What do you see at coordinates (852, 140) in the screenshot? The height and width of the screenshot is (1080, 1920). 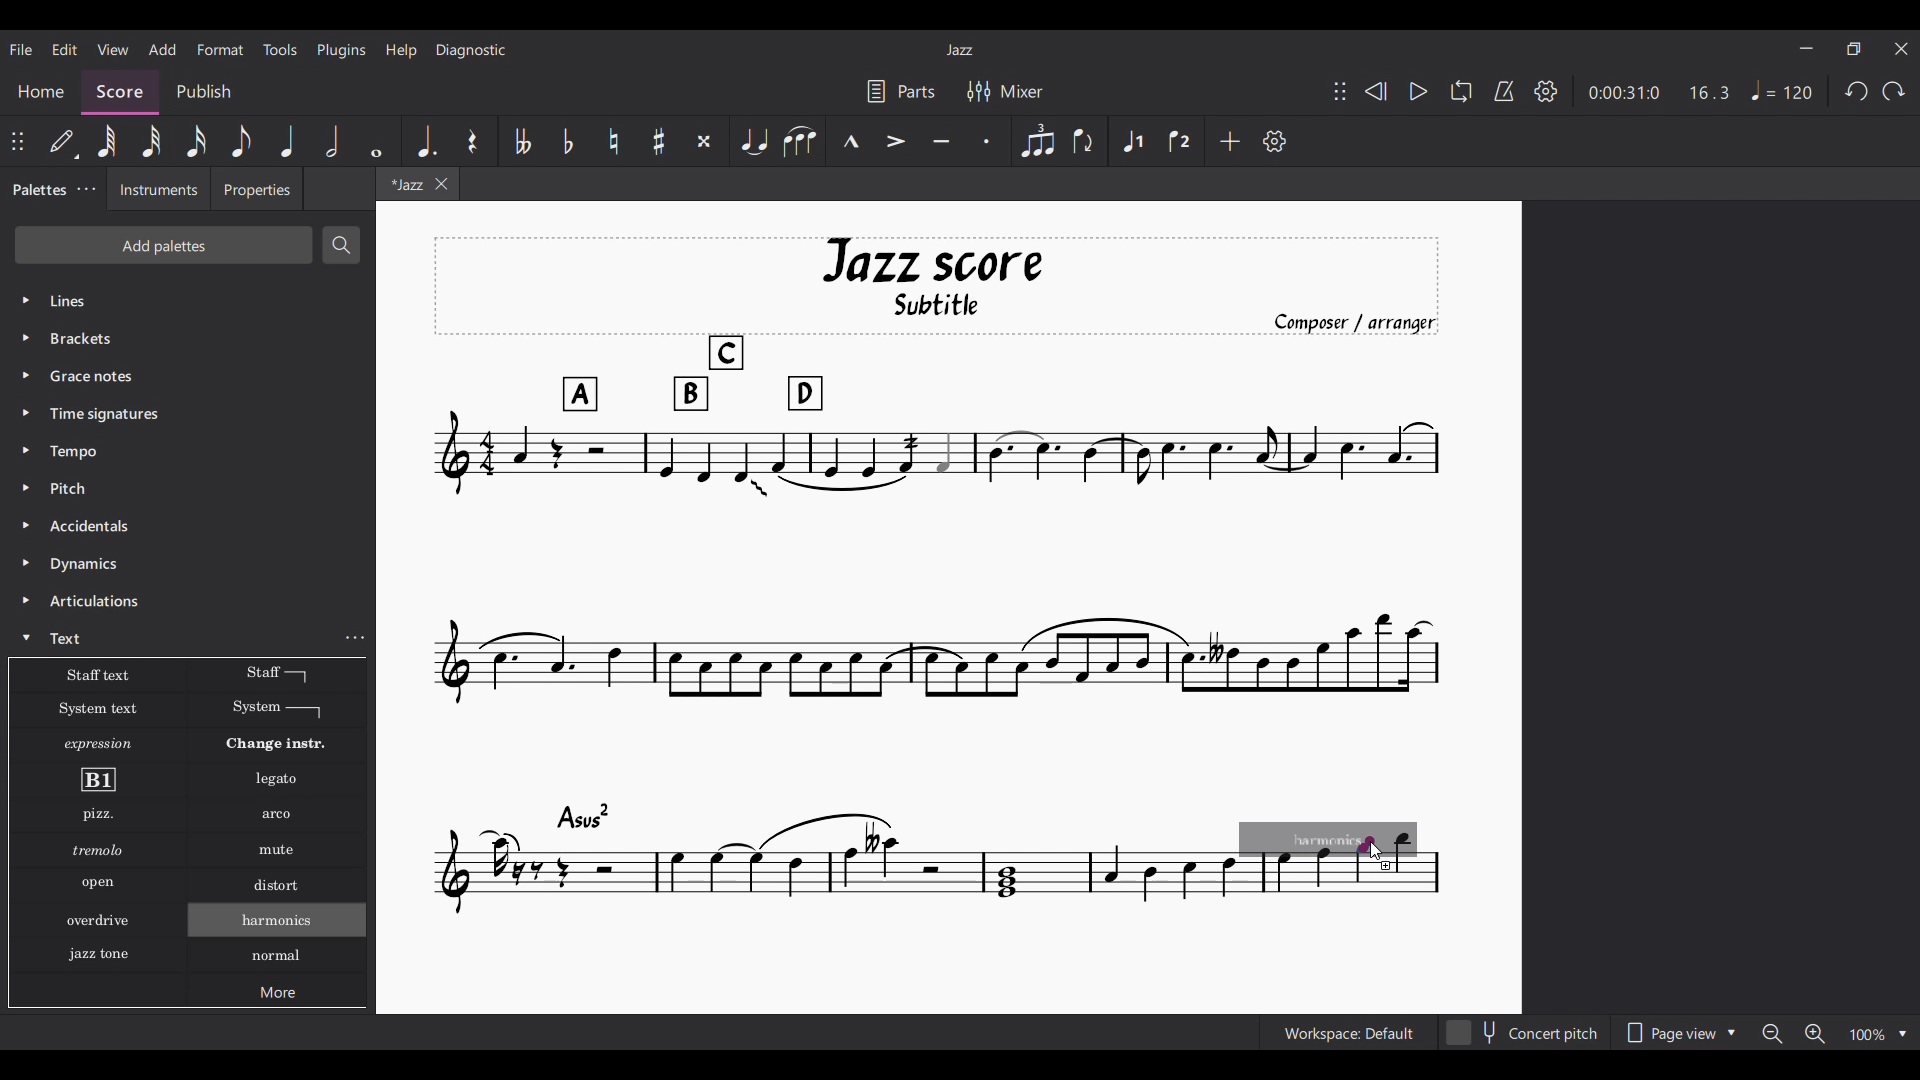 I see `Marcato` at bounding box center [852, 140].